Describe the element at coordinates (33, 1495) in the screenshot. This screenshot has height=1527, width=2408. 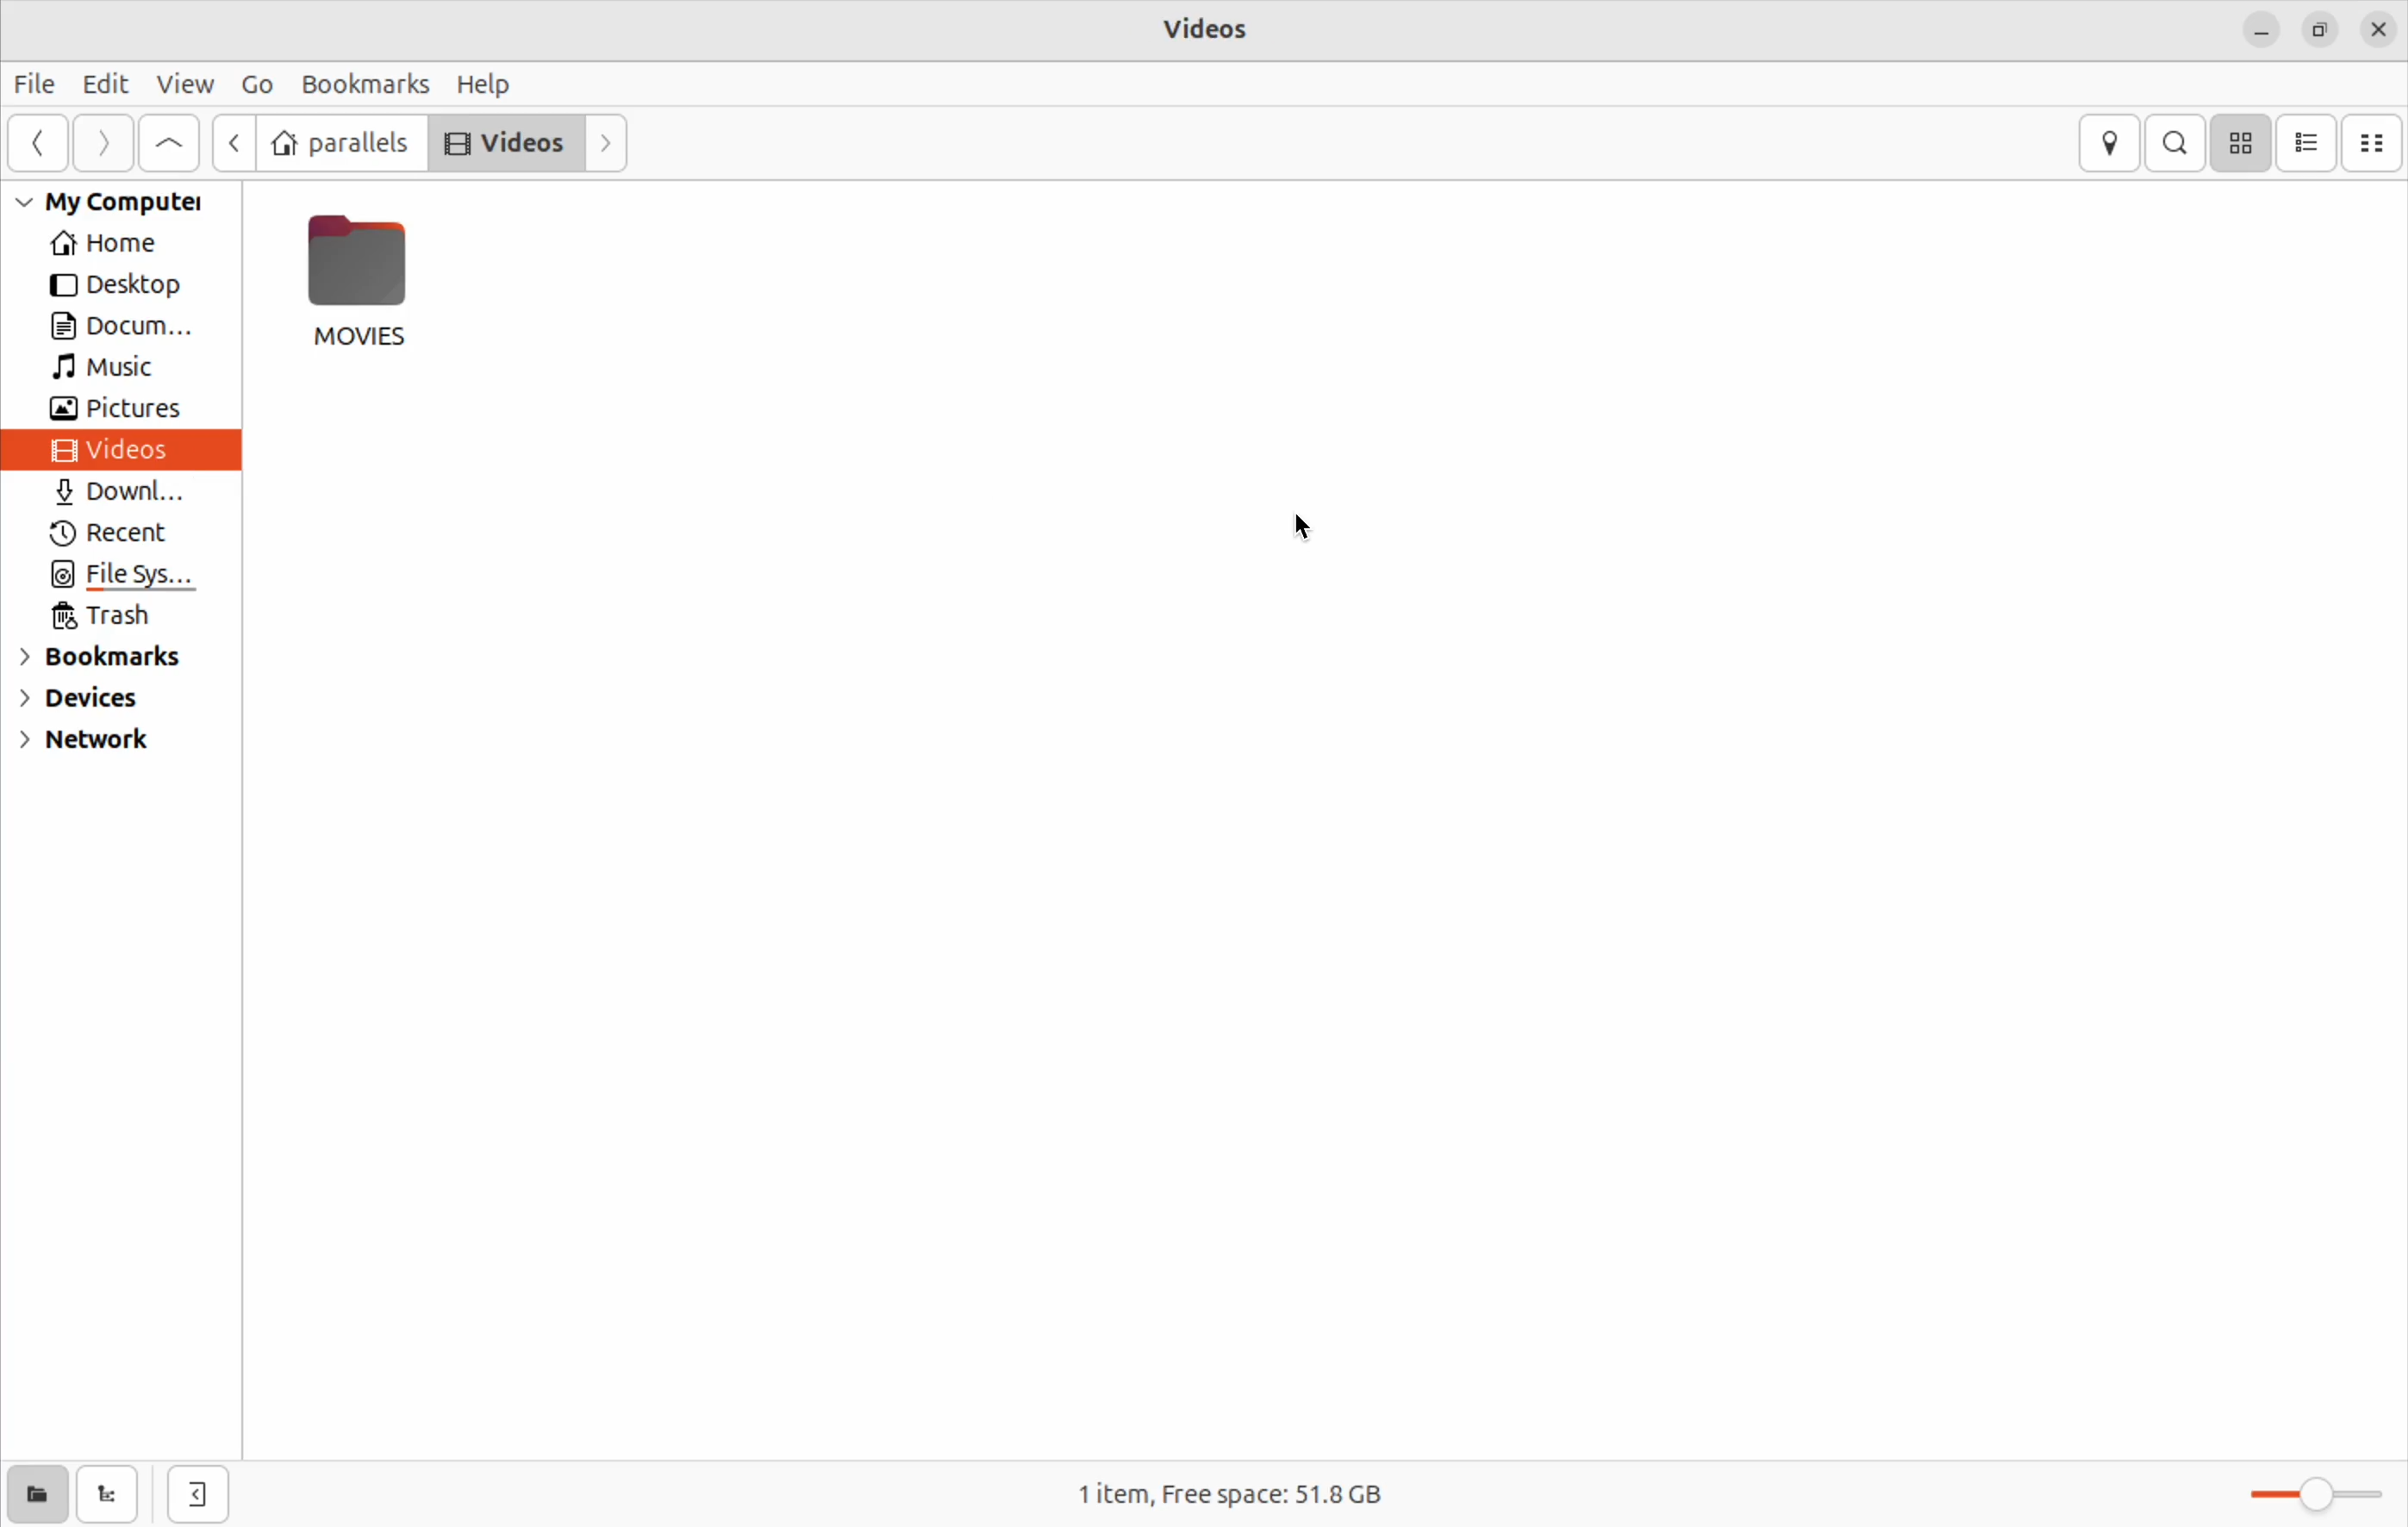
I see `show places` at that location.